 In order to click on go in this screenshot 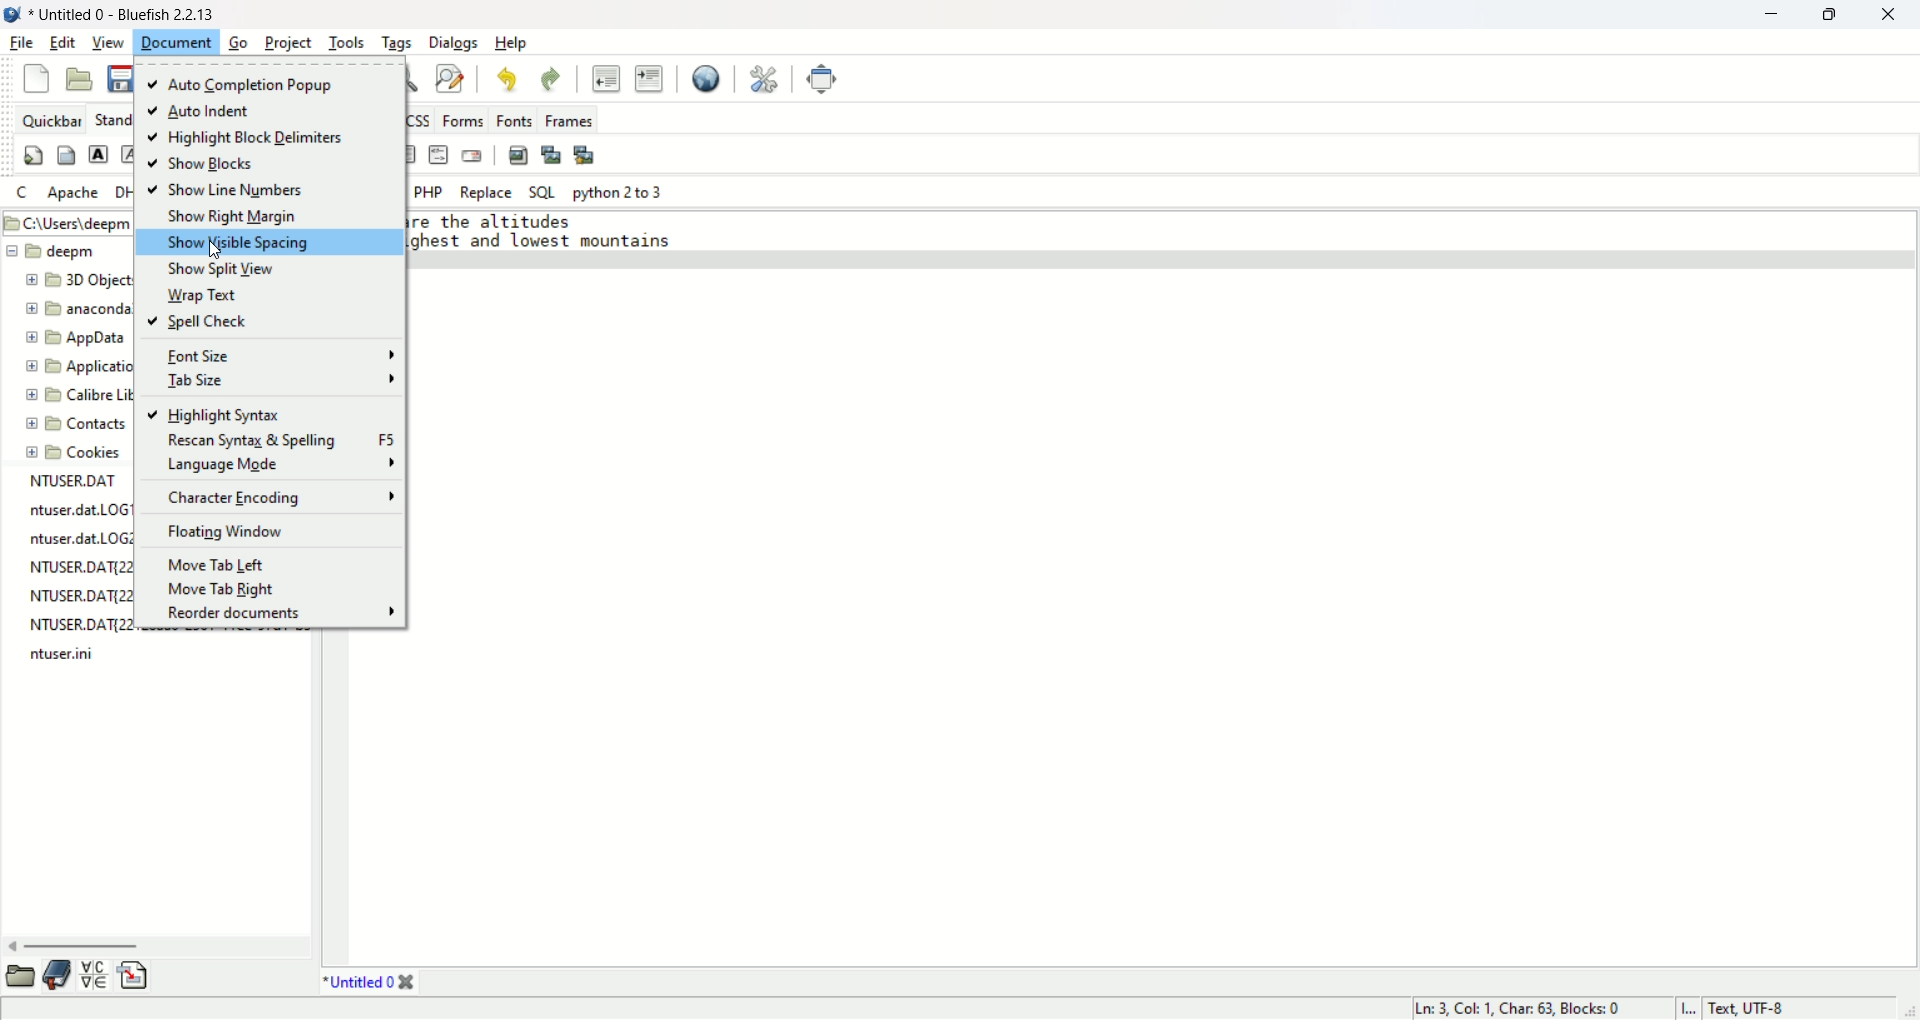, I will do `click(240, 44)`.